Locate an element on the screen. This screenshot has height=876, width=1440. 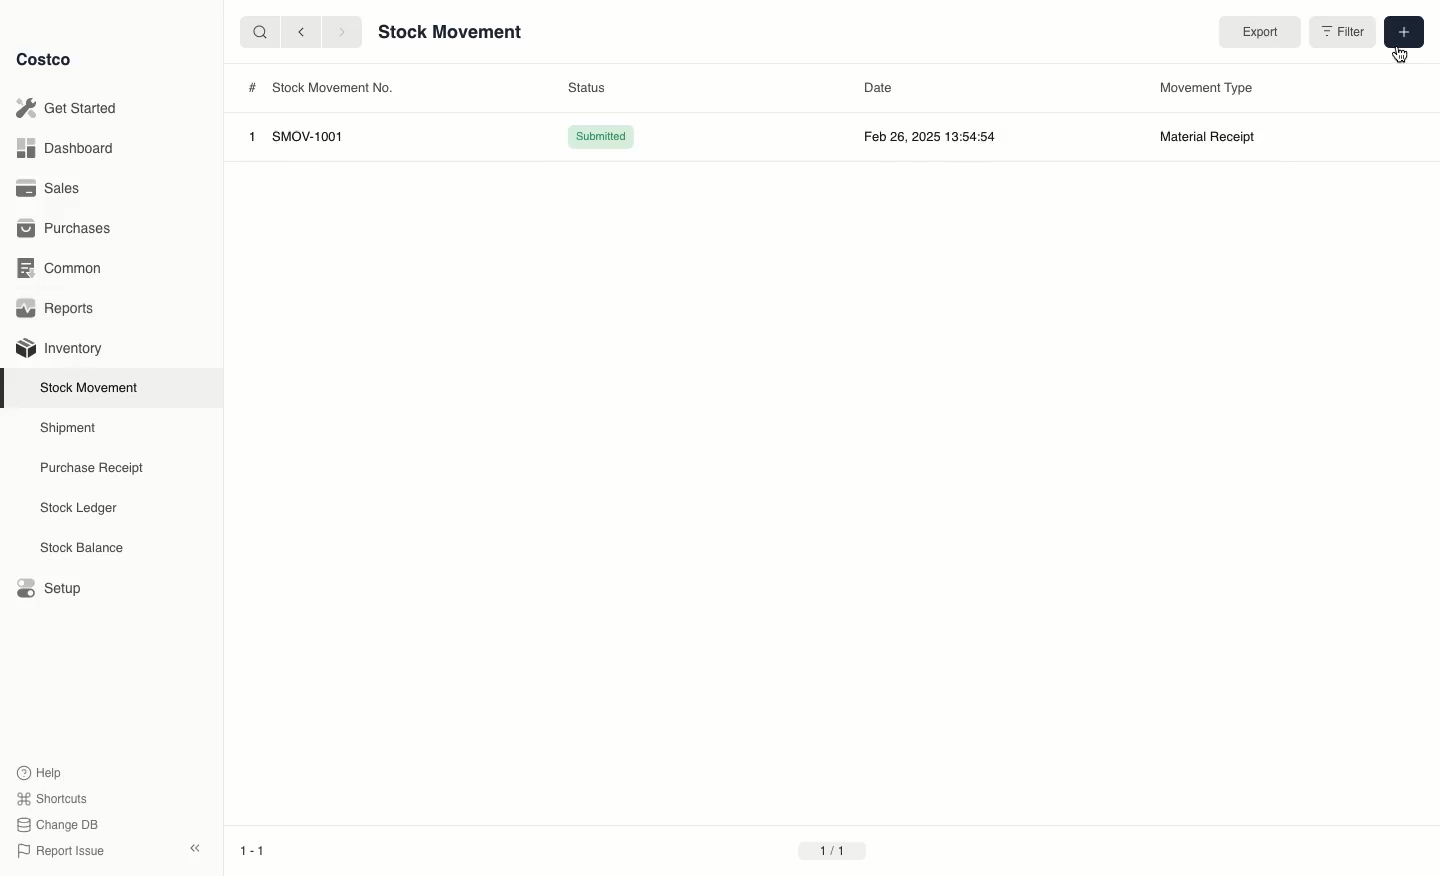
Change DB is located at coordinates (58, 825).